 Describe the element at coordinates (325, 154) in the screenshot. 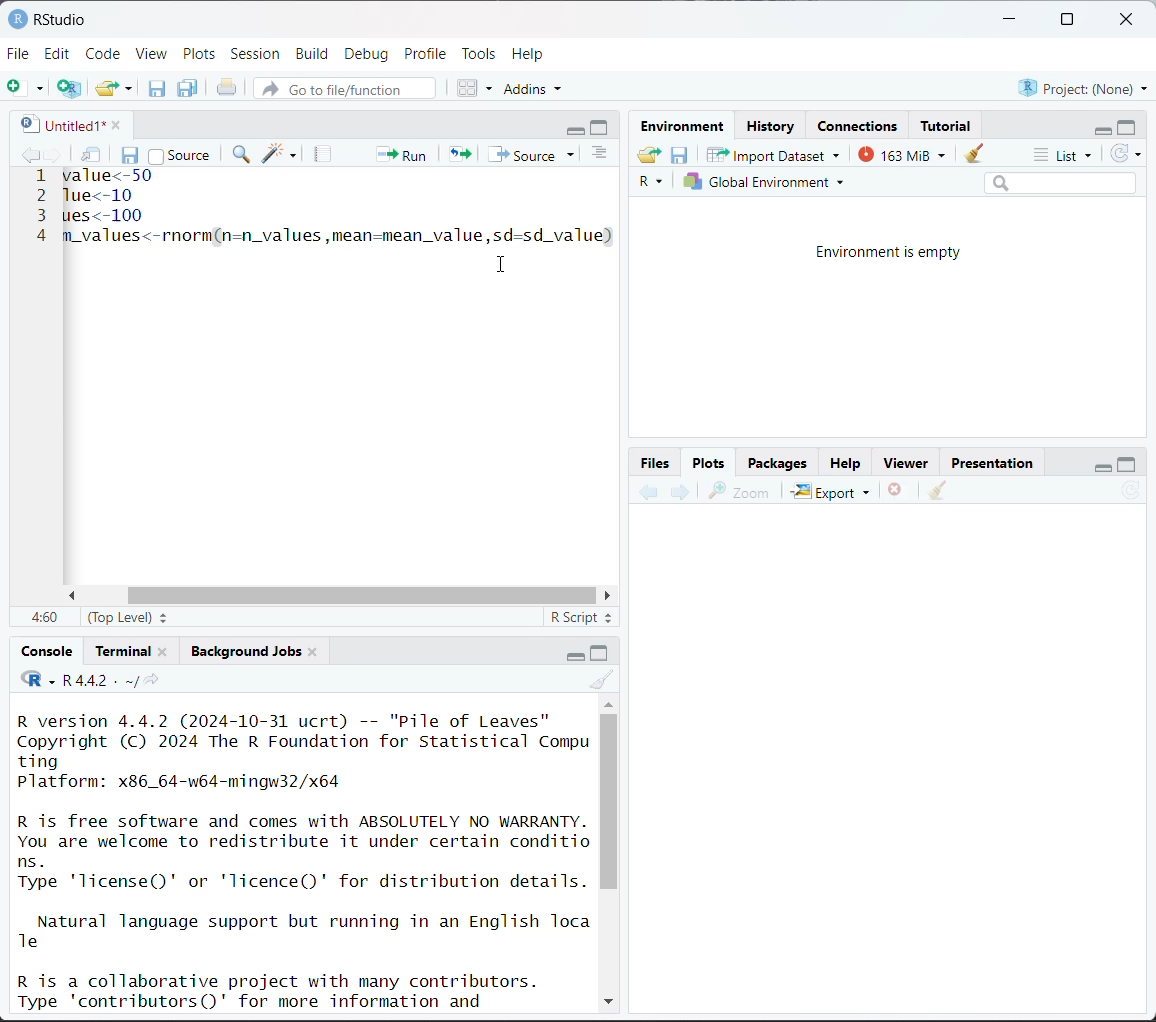

I see `compile report` at that location.